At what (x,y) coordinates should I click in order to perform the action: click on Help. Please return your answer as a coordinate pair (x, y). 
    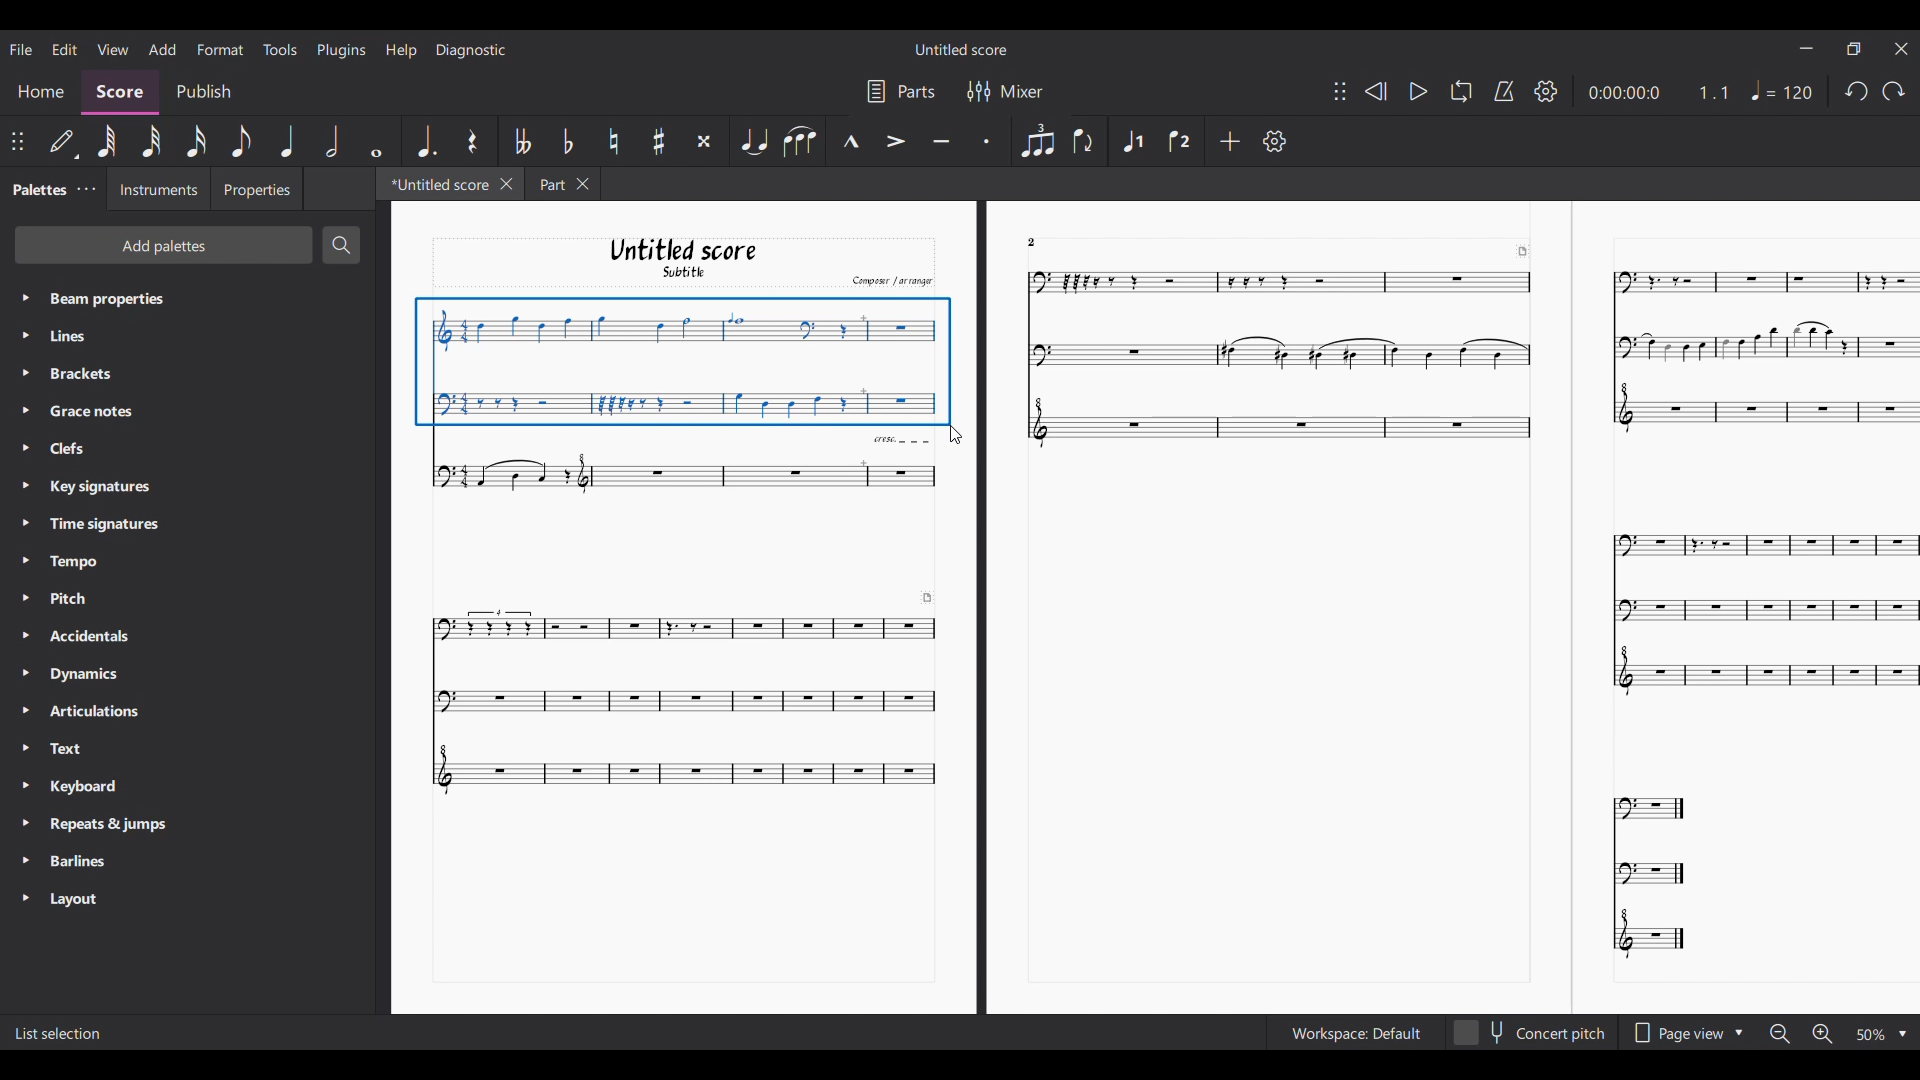
    Looking at the image, I should click on (400, 51).